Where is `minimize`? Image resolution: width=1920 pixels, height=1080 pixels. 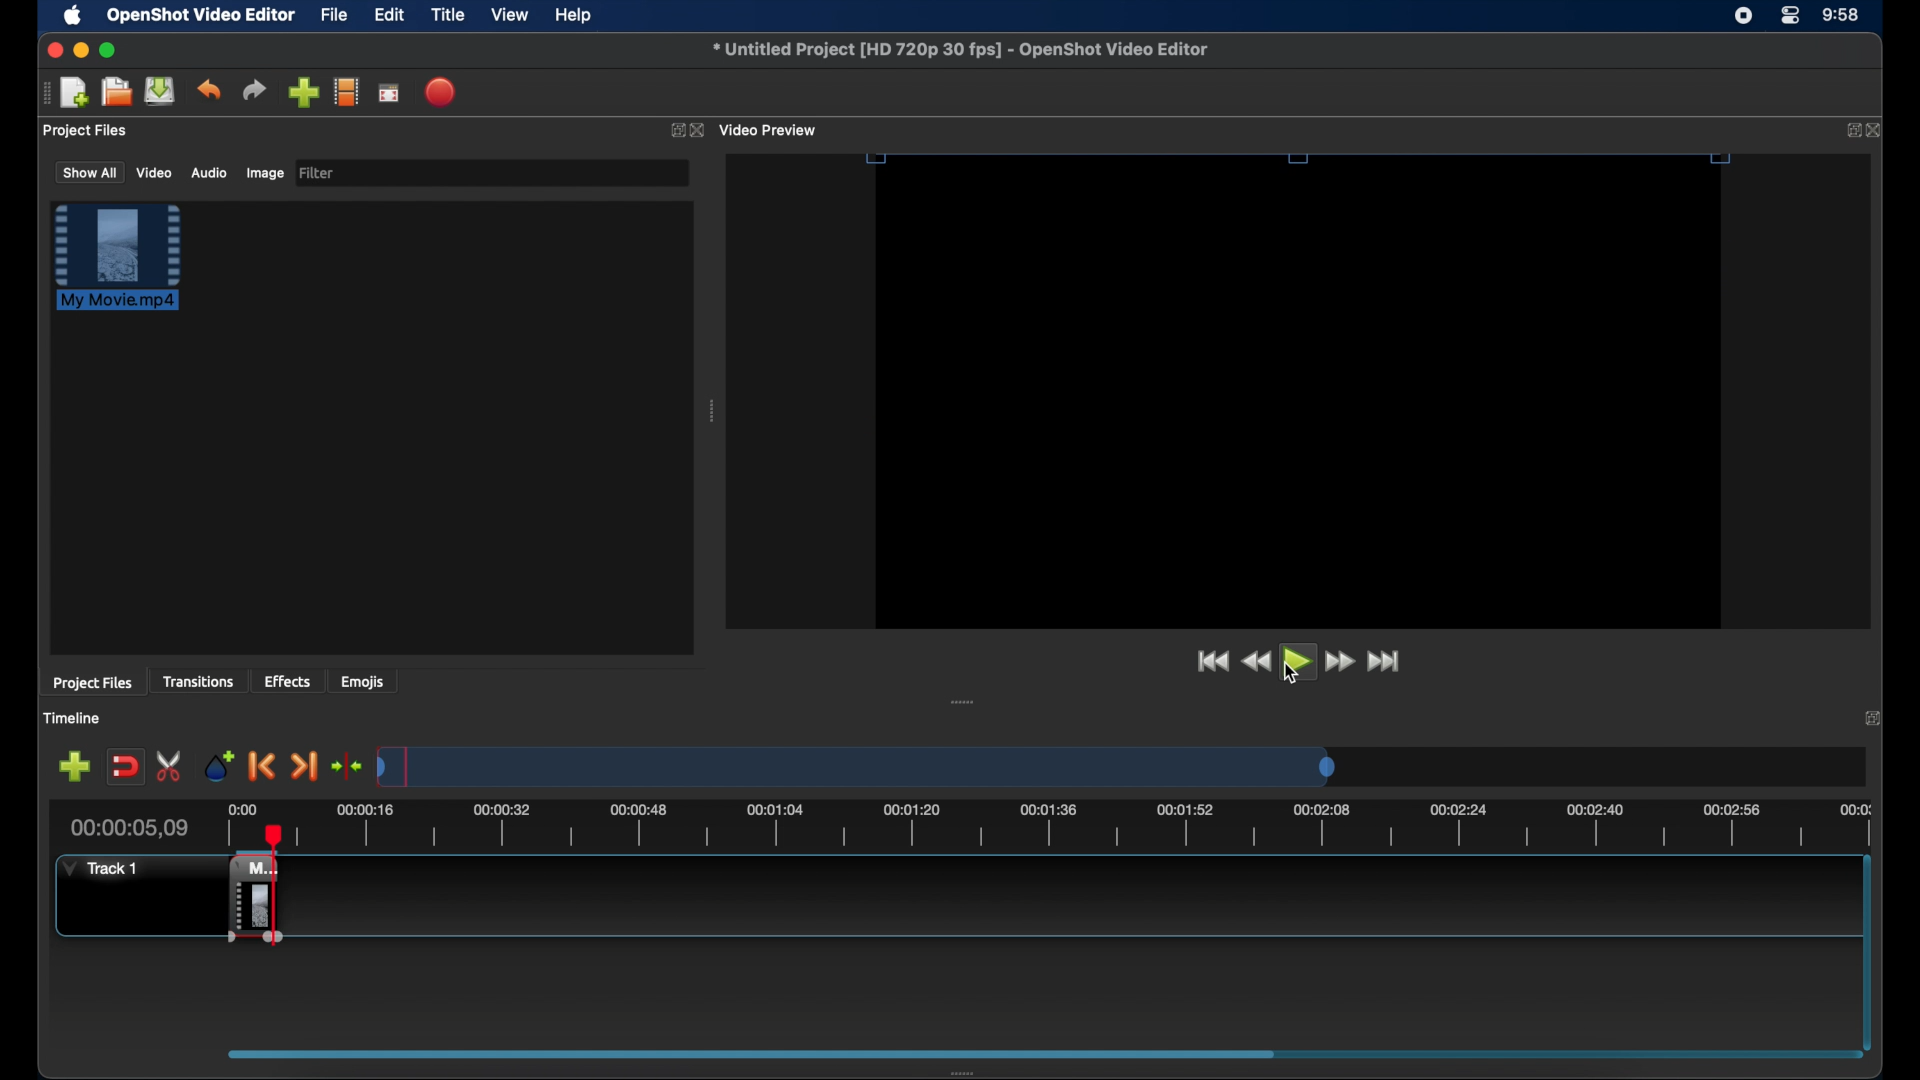 minimize is located at coordinates (81, 50).